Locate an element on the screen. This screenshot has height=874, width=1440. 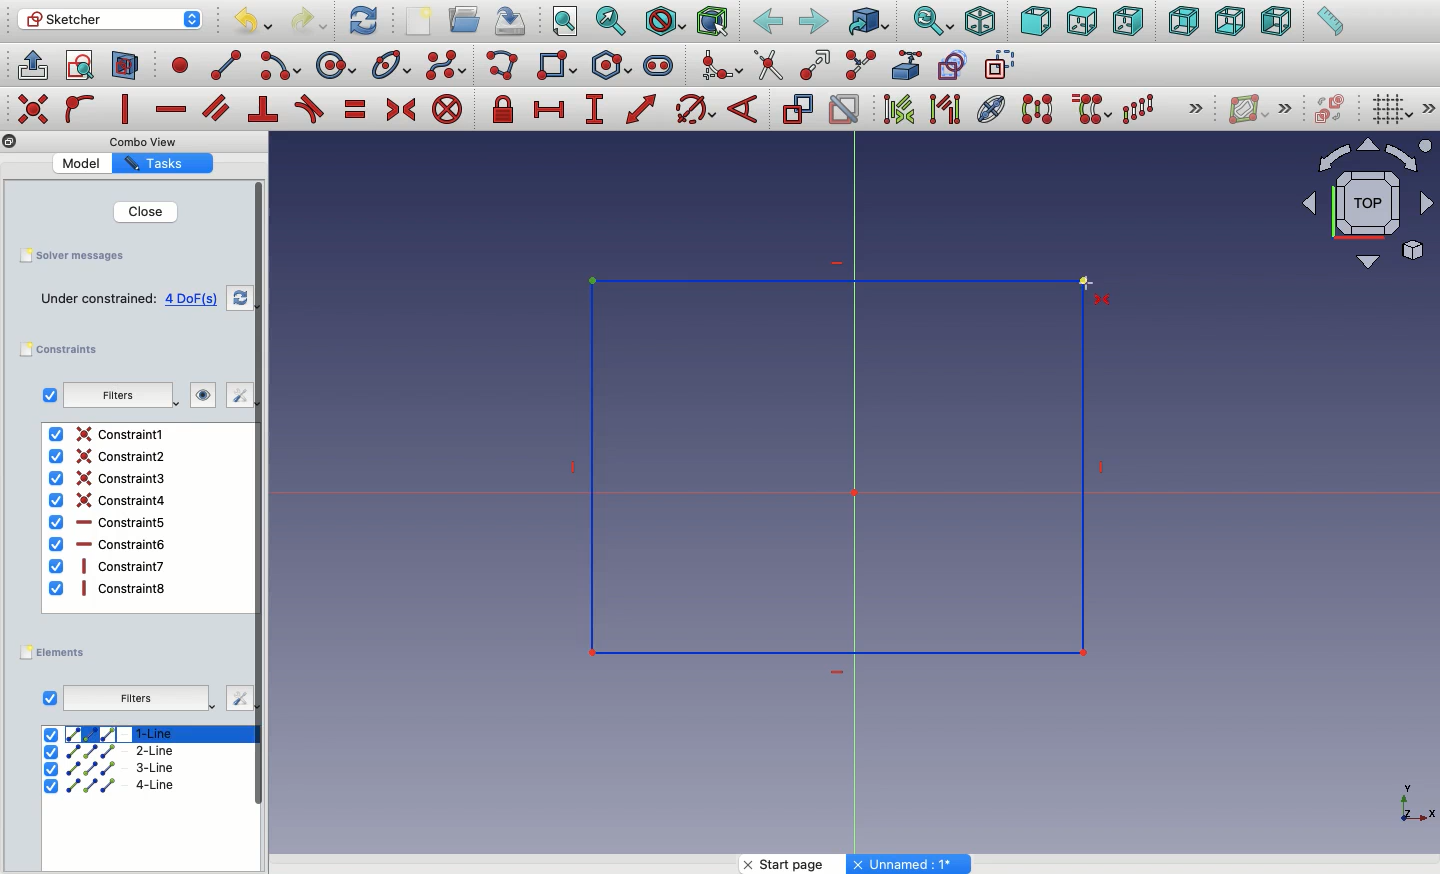
filters is located at coordinates (115, 397).